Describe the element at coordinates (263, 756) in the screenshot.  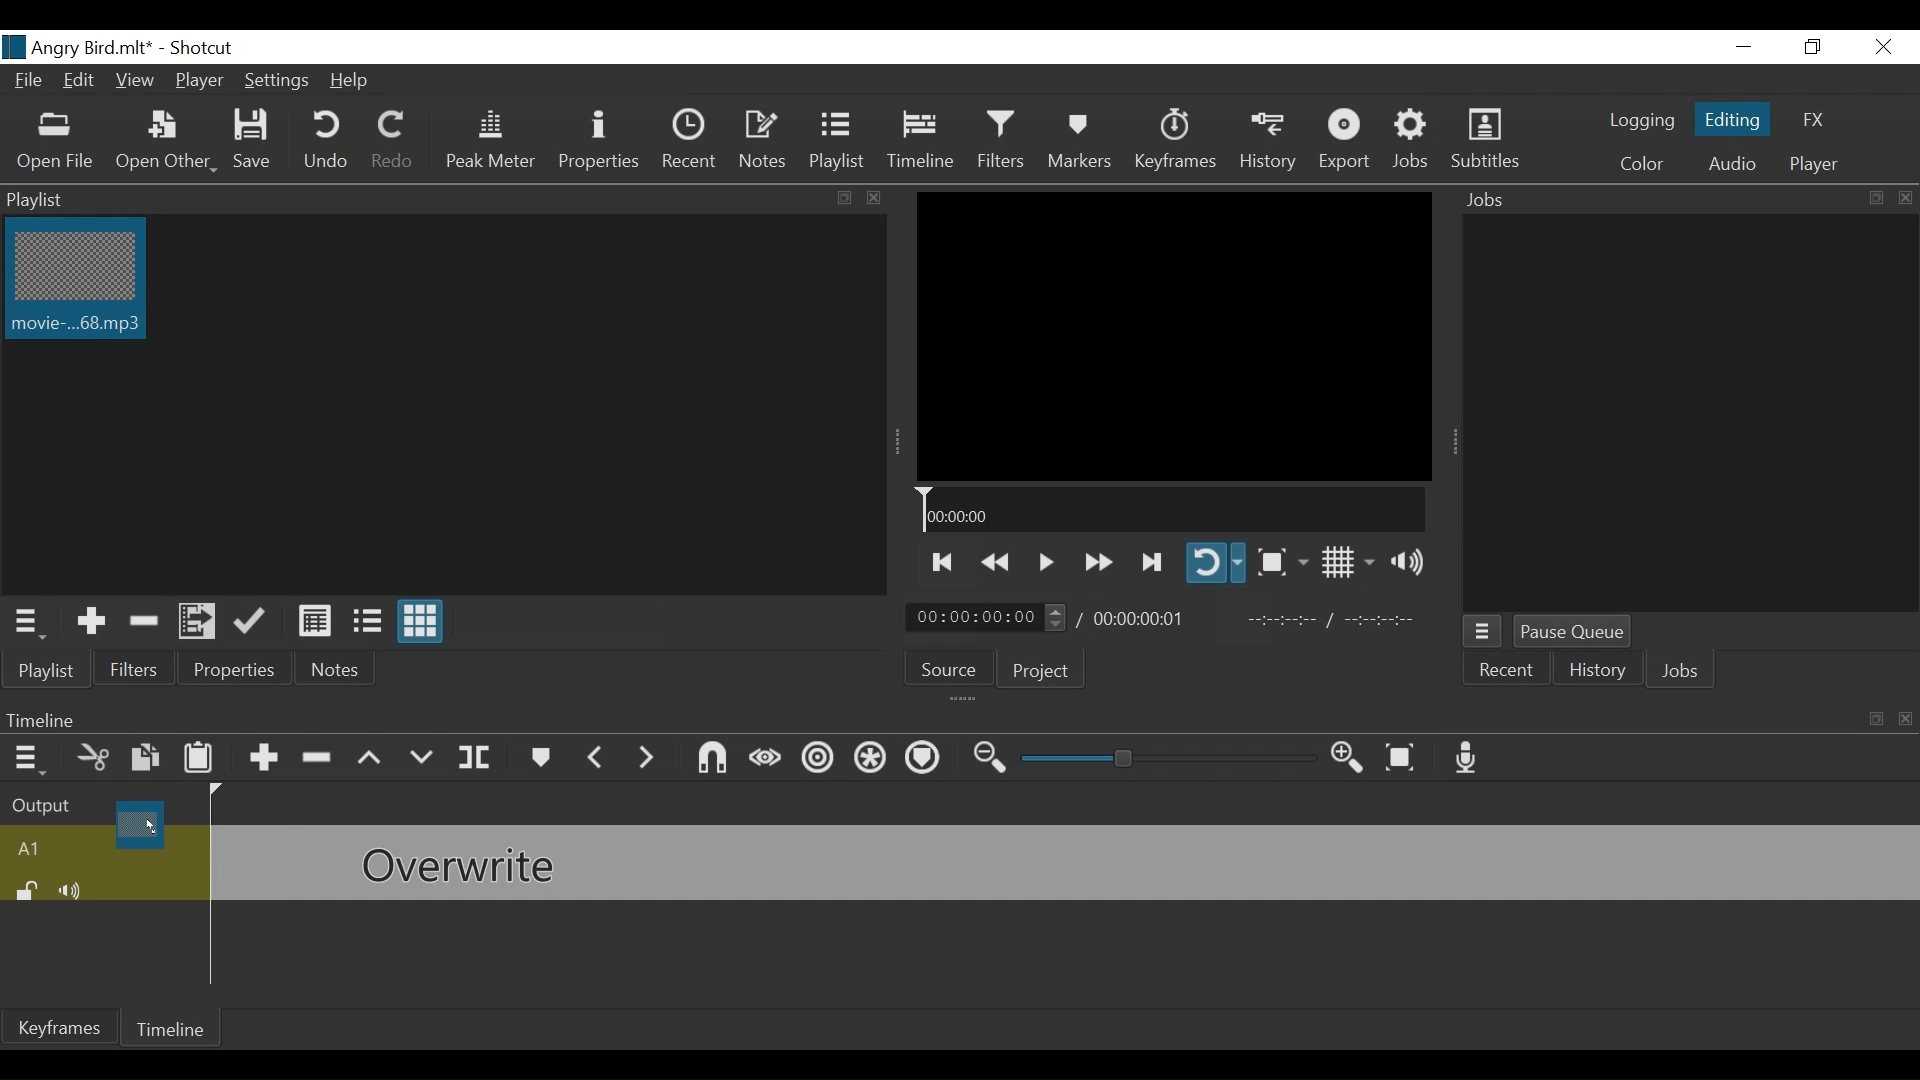
I see `Append` at that location.